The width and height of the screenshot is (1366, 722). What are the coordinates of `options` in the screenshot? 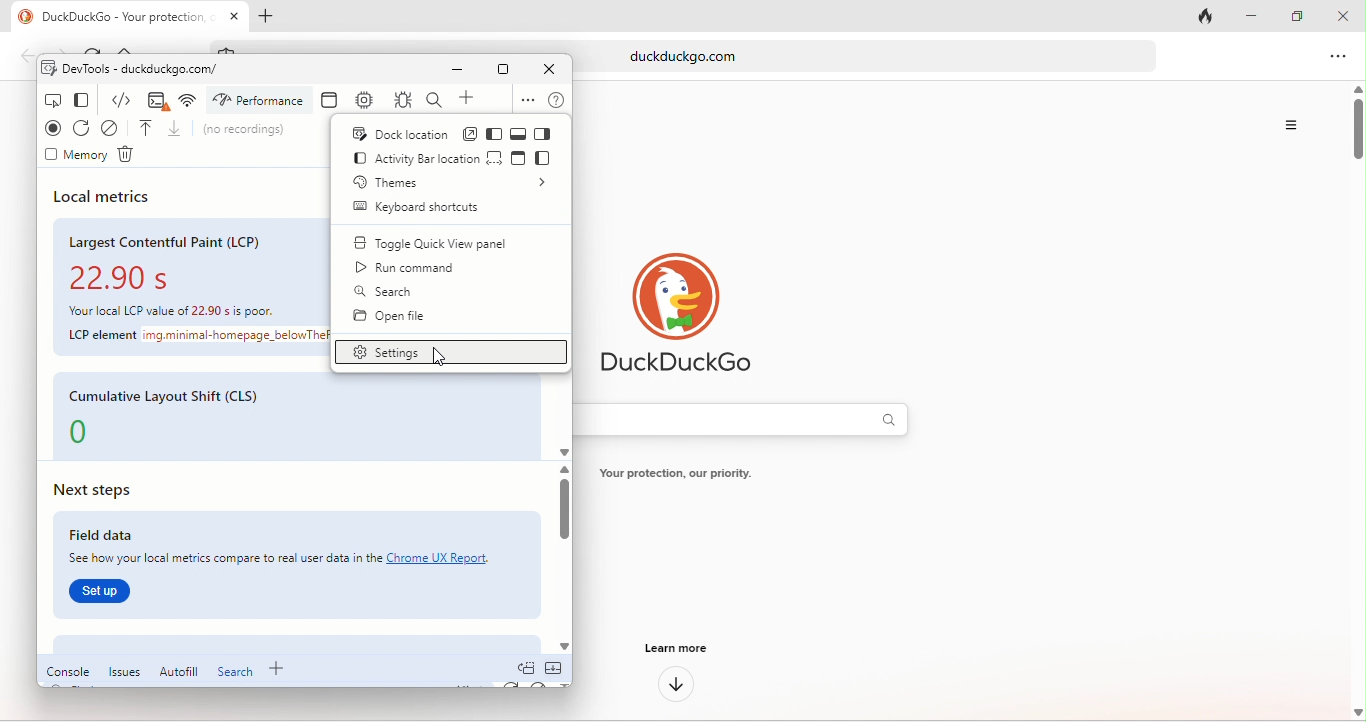 It's located at (526, 101).